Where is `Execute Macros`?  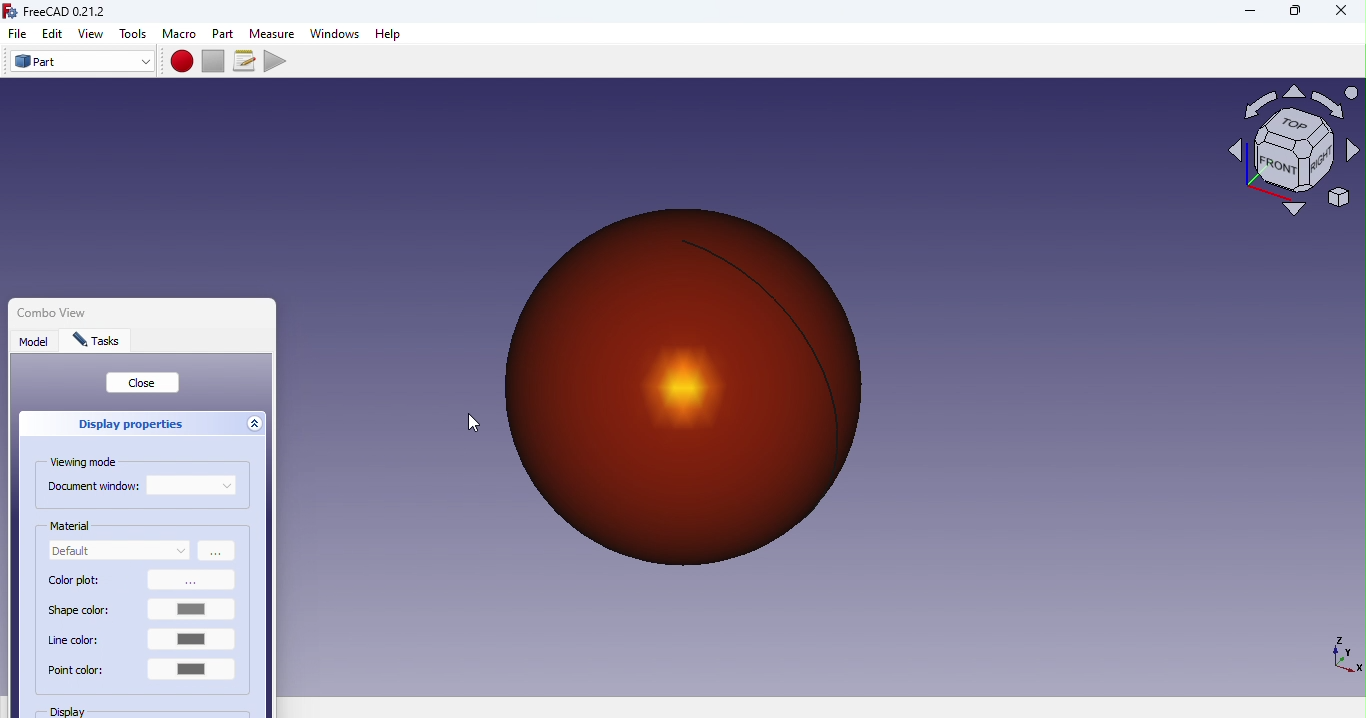
Execute Macros is located at coordinates (278, 60).